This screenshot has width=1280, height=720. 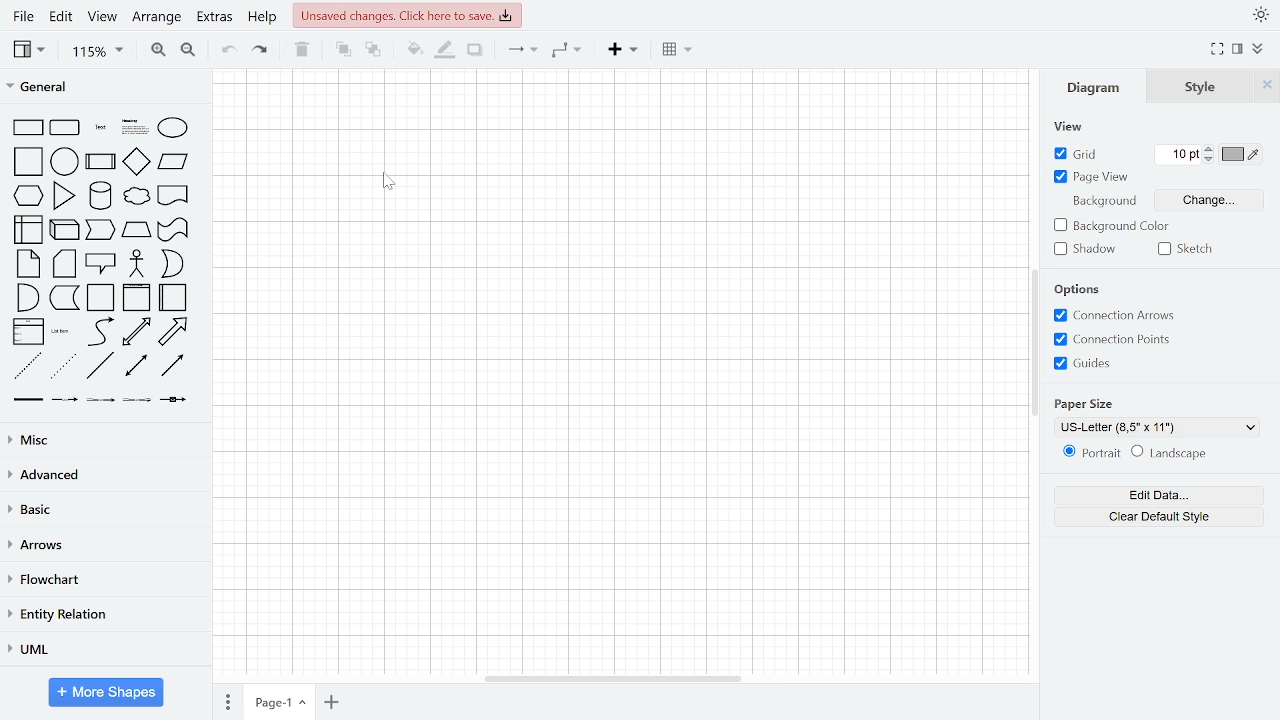 I want to click on UML, so click(x=103, y=650).